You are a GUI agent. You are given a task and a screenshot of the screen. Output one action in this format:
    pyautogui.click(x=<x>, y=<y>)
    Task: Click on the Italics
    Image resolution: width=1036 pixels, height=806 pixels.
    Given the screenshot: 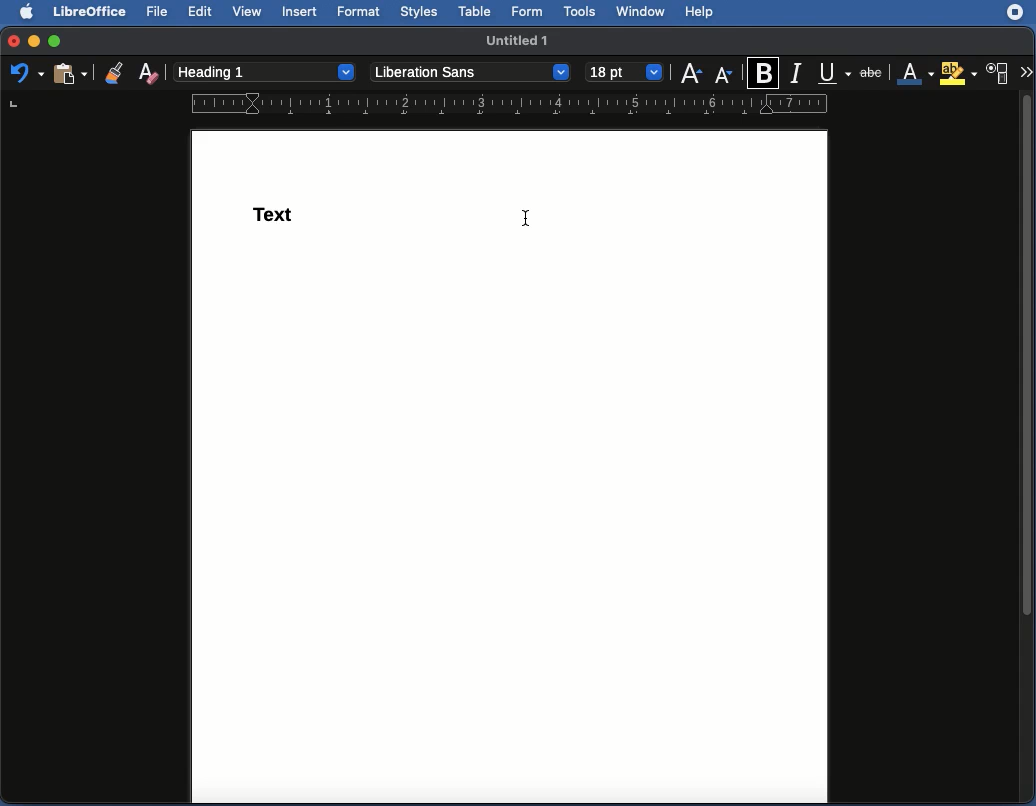 What is the action you would take?
    pyautogui.click(x=797, y=74)
    